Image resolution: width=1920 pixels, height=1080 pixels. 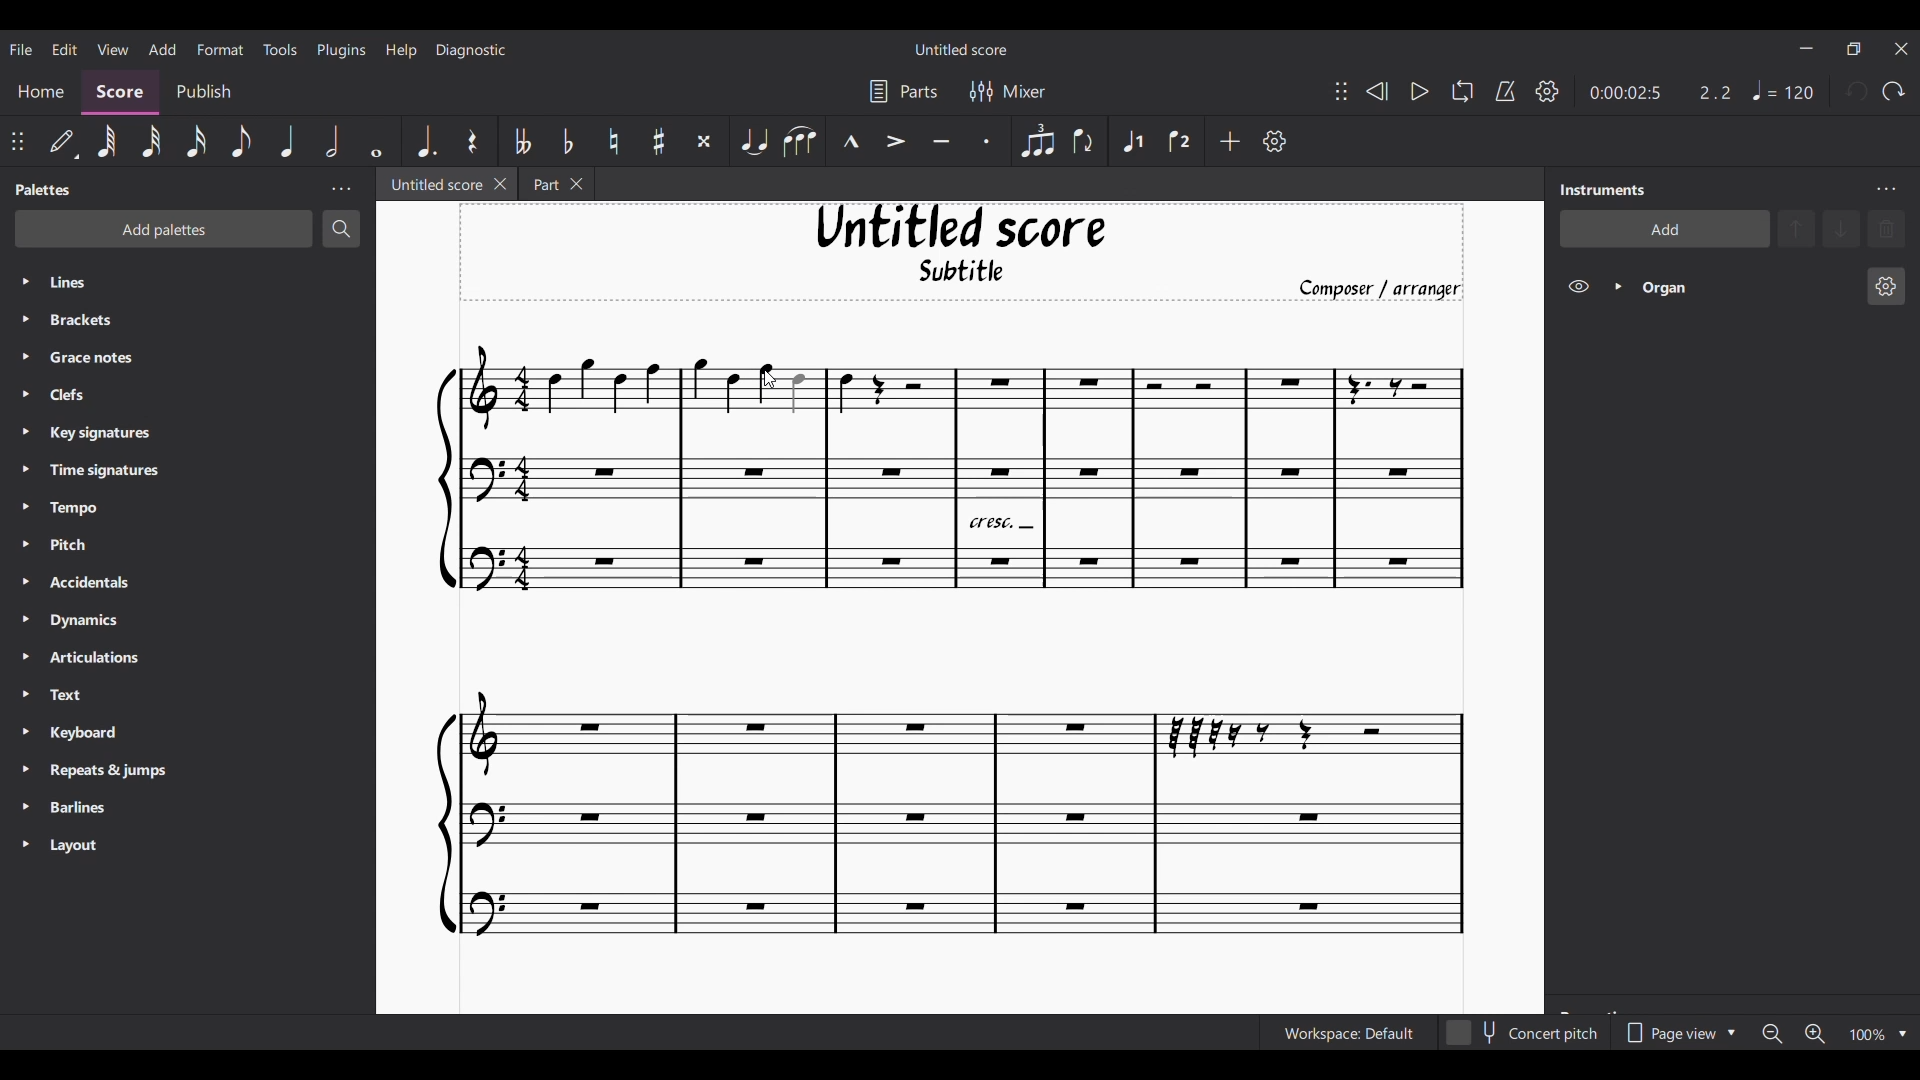 What do you see at coordinates (961, 49) in the screenshot?
I see `Score title` at bounding box center [961, 49].